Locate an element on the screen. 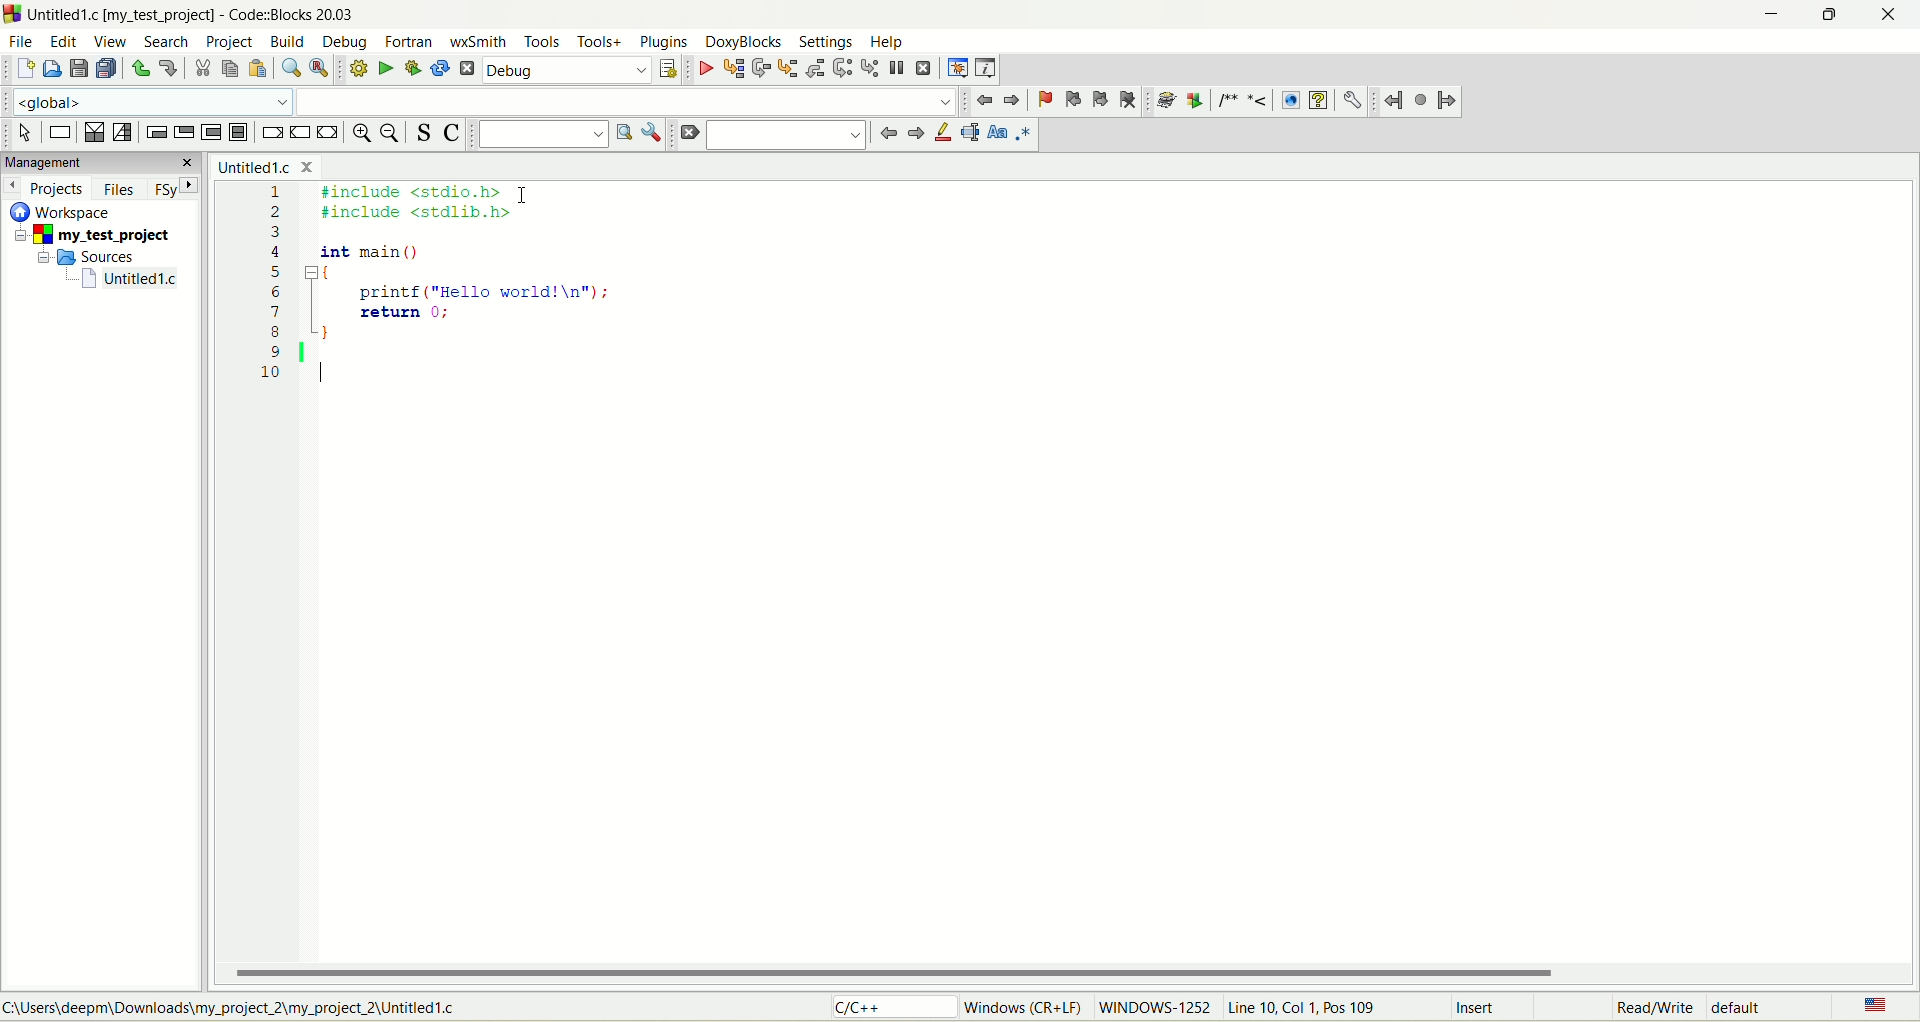 The width and height of the screenshot is (1920, 1022). fortan is located at coordinates (411, 42).